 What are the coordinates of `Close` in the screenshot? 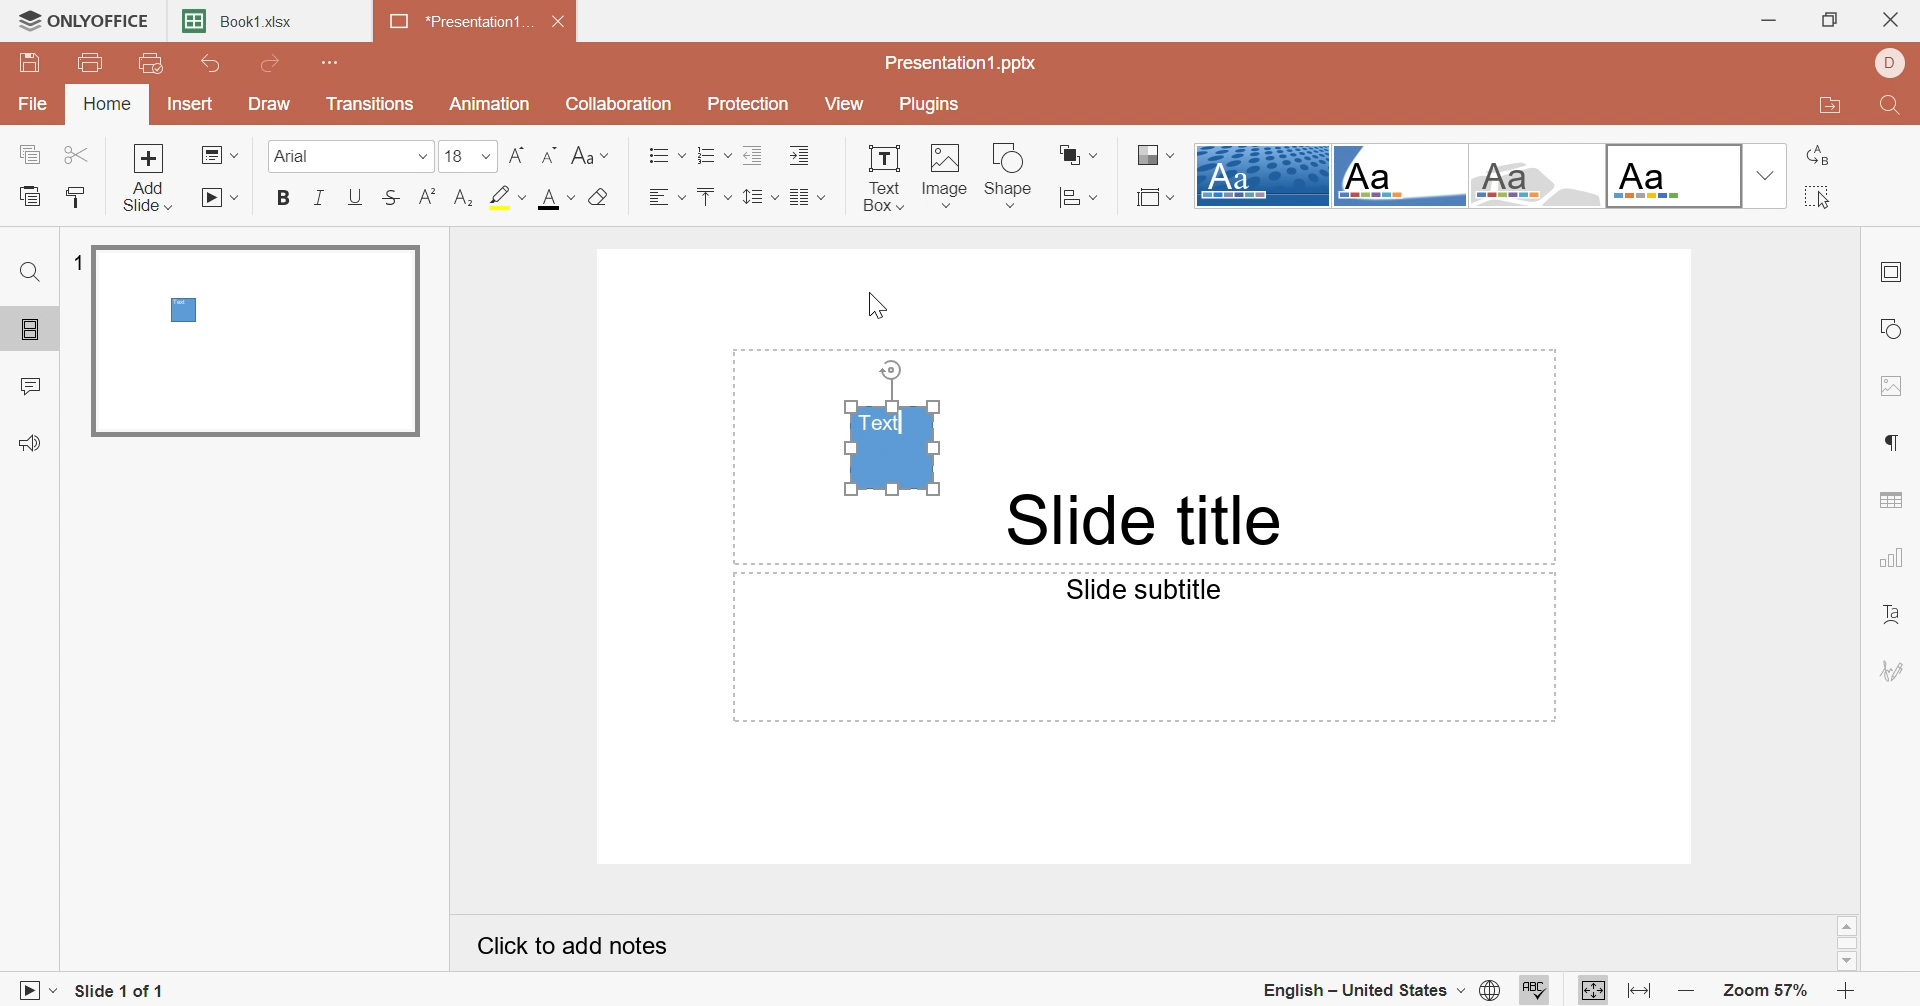 It's located at (561, 22).